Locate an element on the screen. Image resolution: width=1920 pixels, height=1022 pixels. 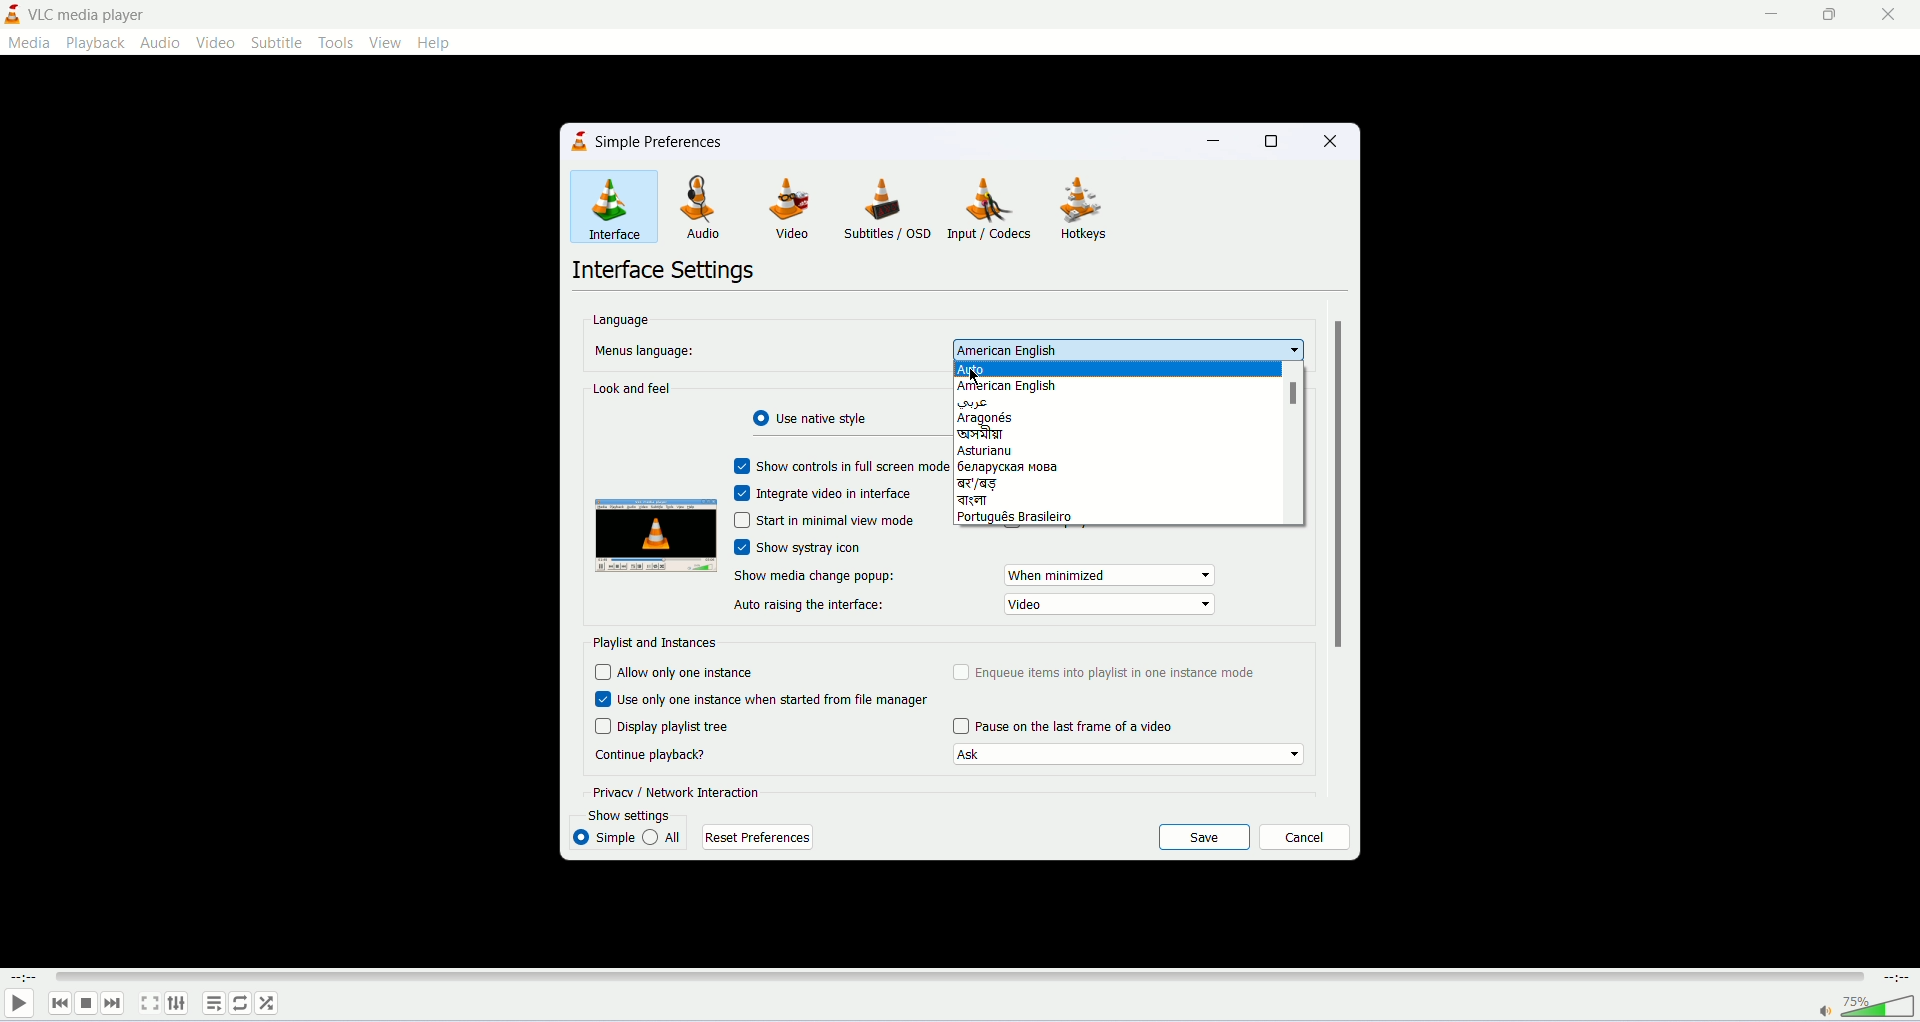
progress bar is located at coordinates (965, 980).